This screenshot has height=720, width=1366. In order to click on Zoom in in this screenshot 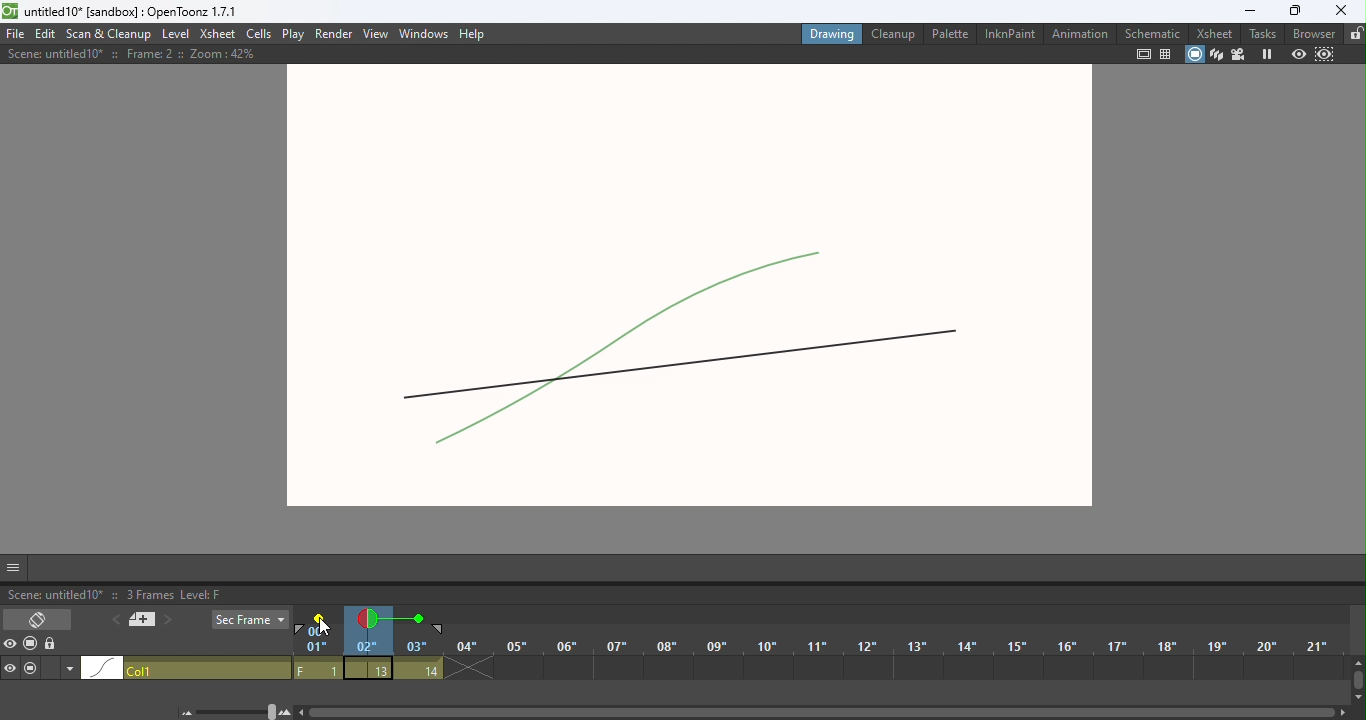, I will do `click(288, 712)`.